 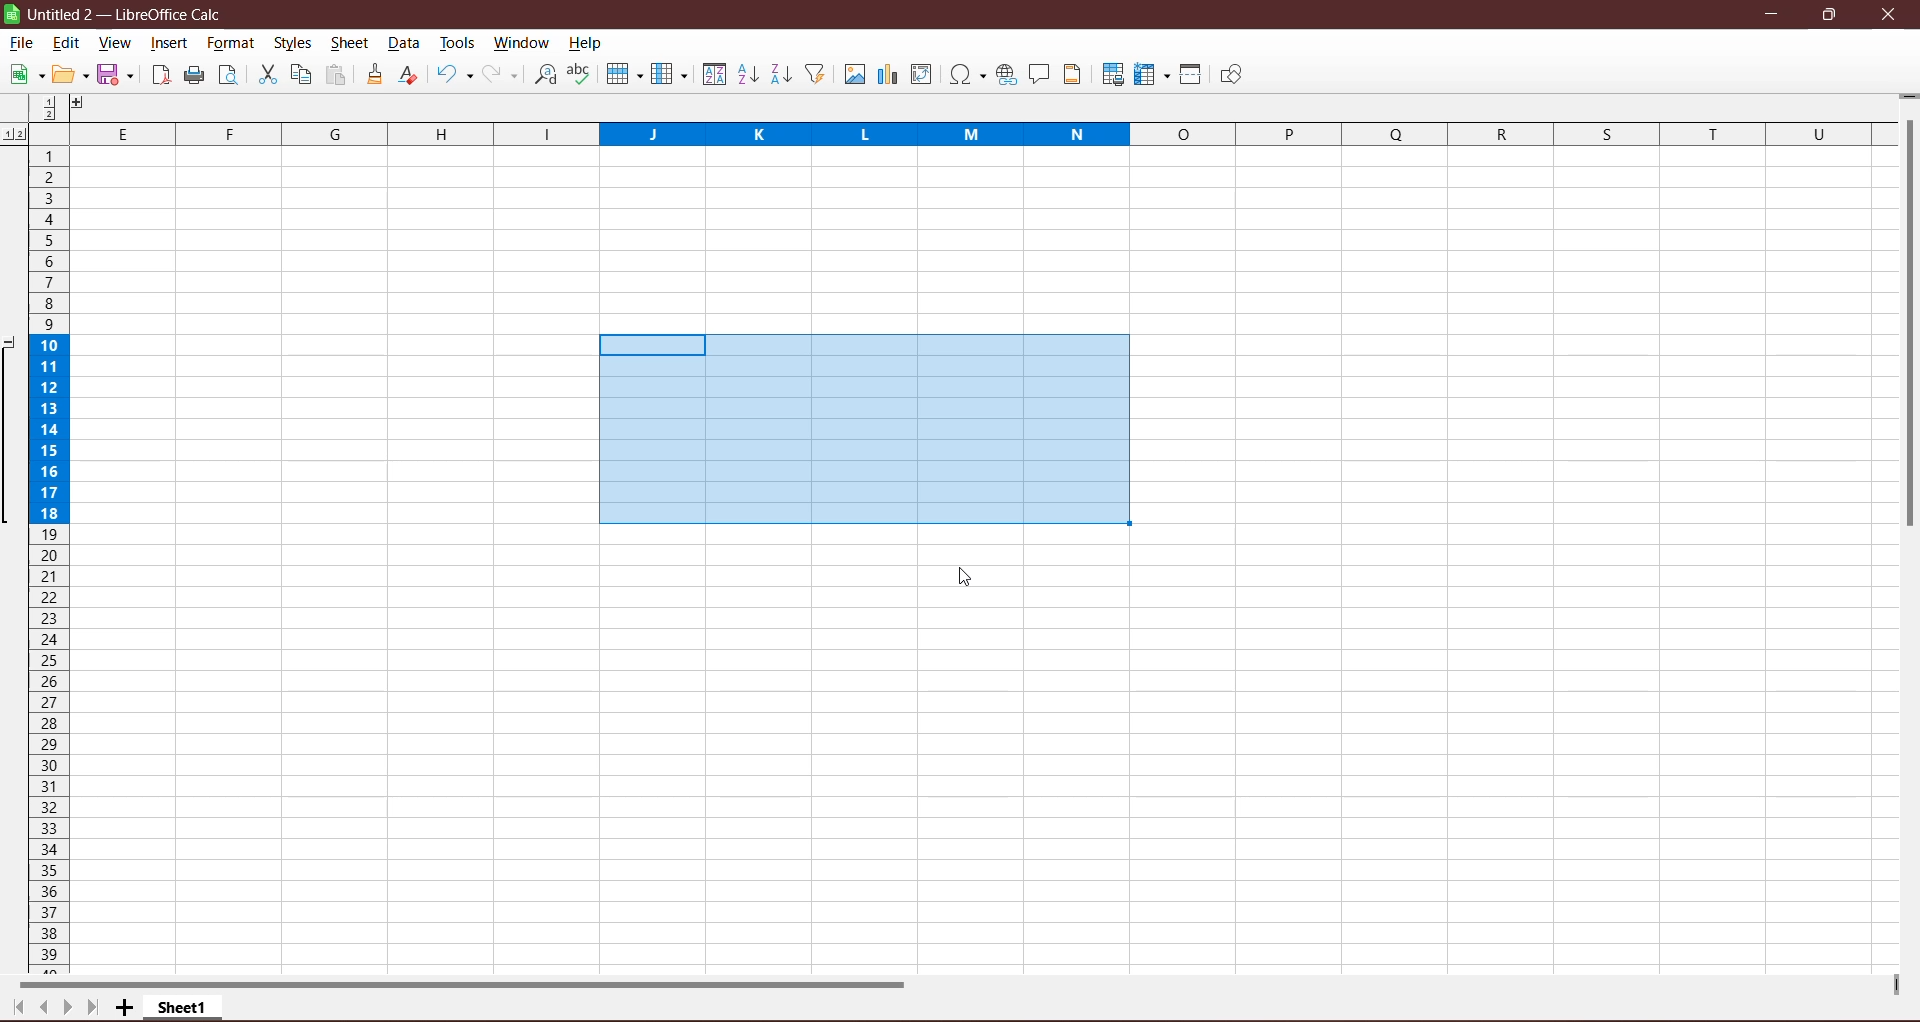 What do you see at coordinates (712, 74) in the screenshot?
I see `Sort` at bounding box center [712, 74].